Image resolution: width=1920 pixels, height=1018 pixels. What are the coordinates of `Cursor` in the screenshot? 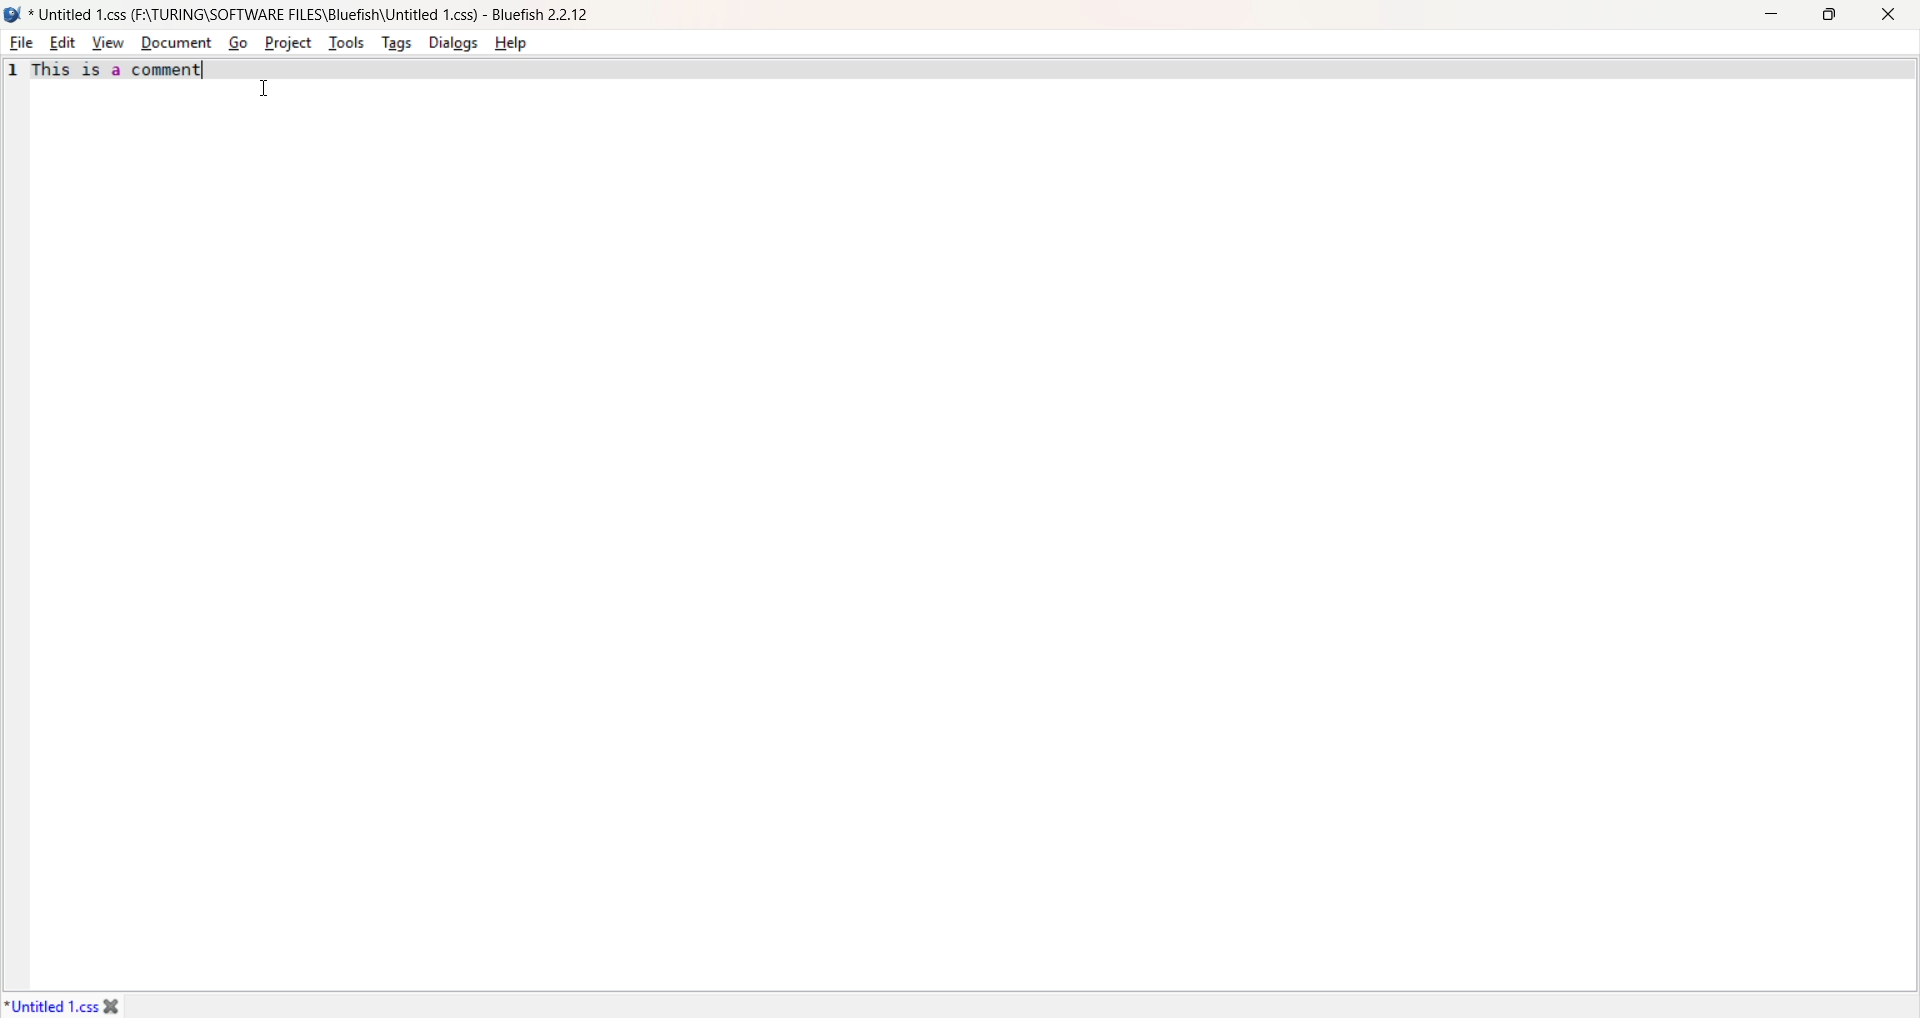 It's located at (260, 89).